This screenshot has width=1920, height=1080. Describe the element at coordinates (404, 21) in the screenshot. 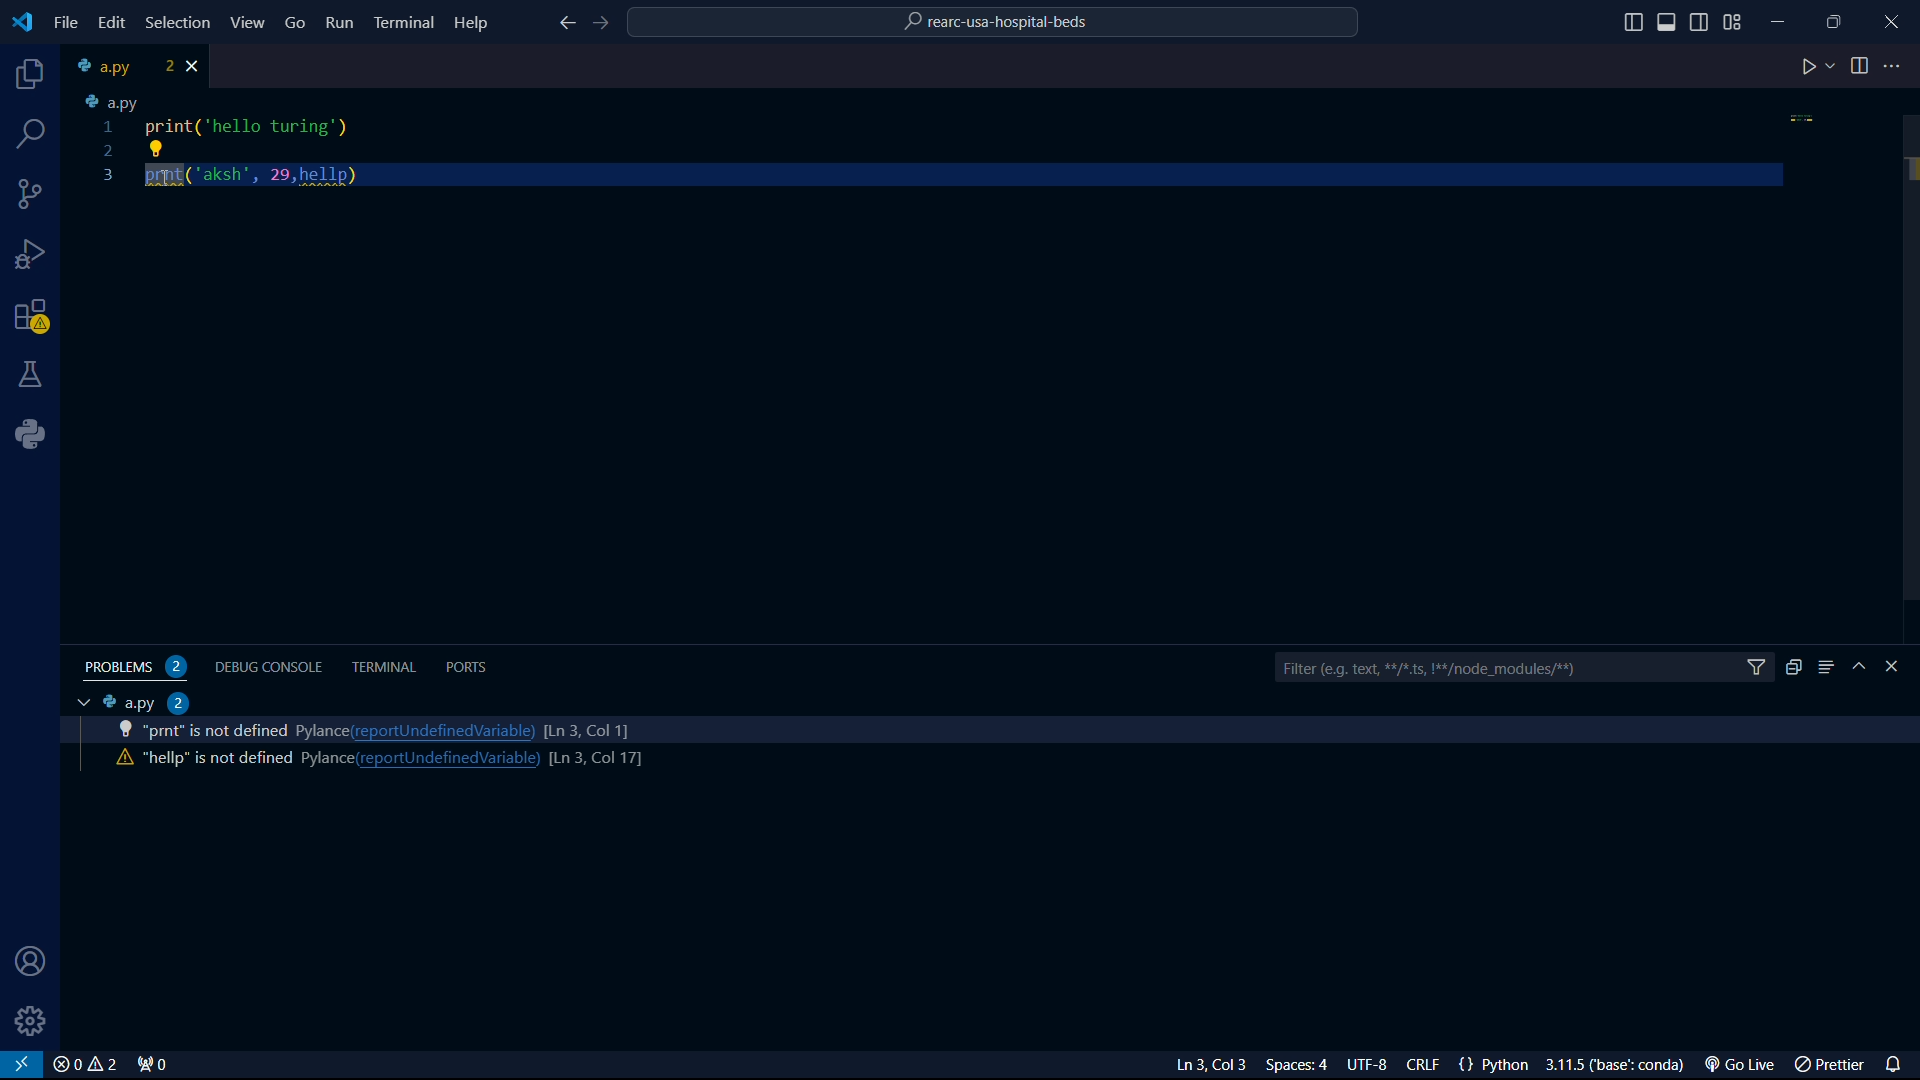

I see `Terminal` at that location.